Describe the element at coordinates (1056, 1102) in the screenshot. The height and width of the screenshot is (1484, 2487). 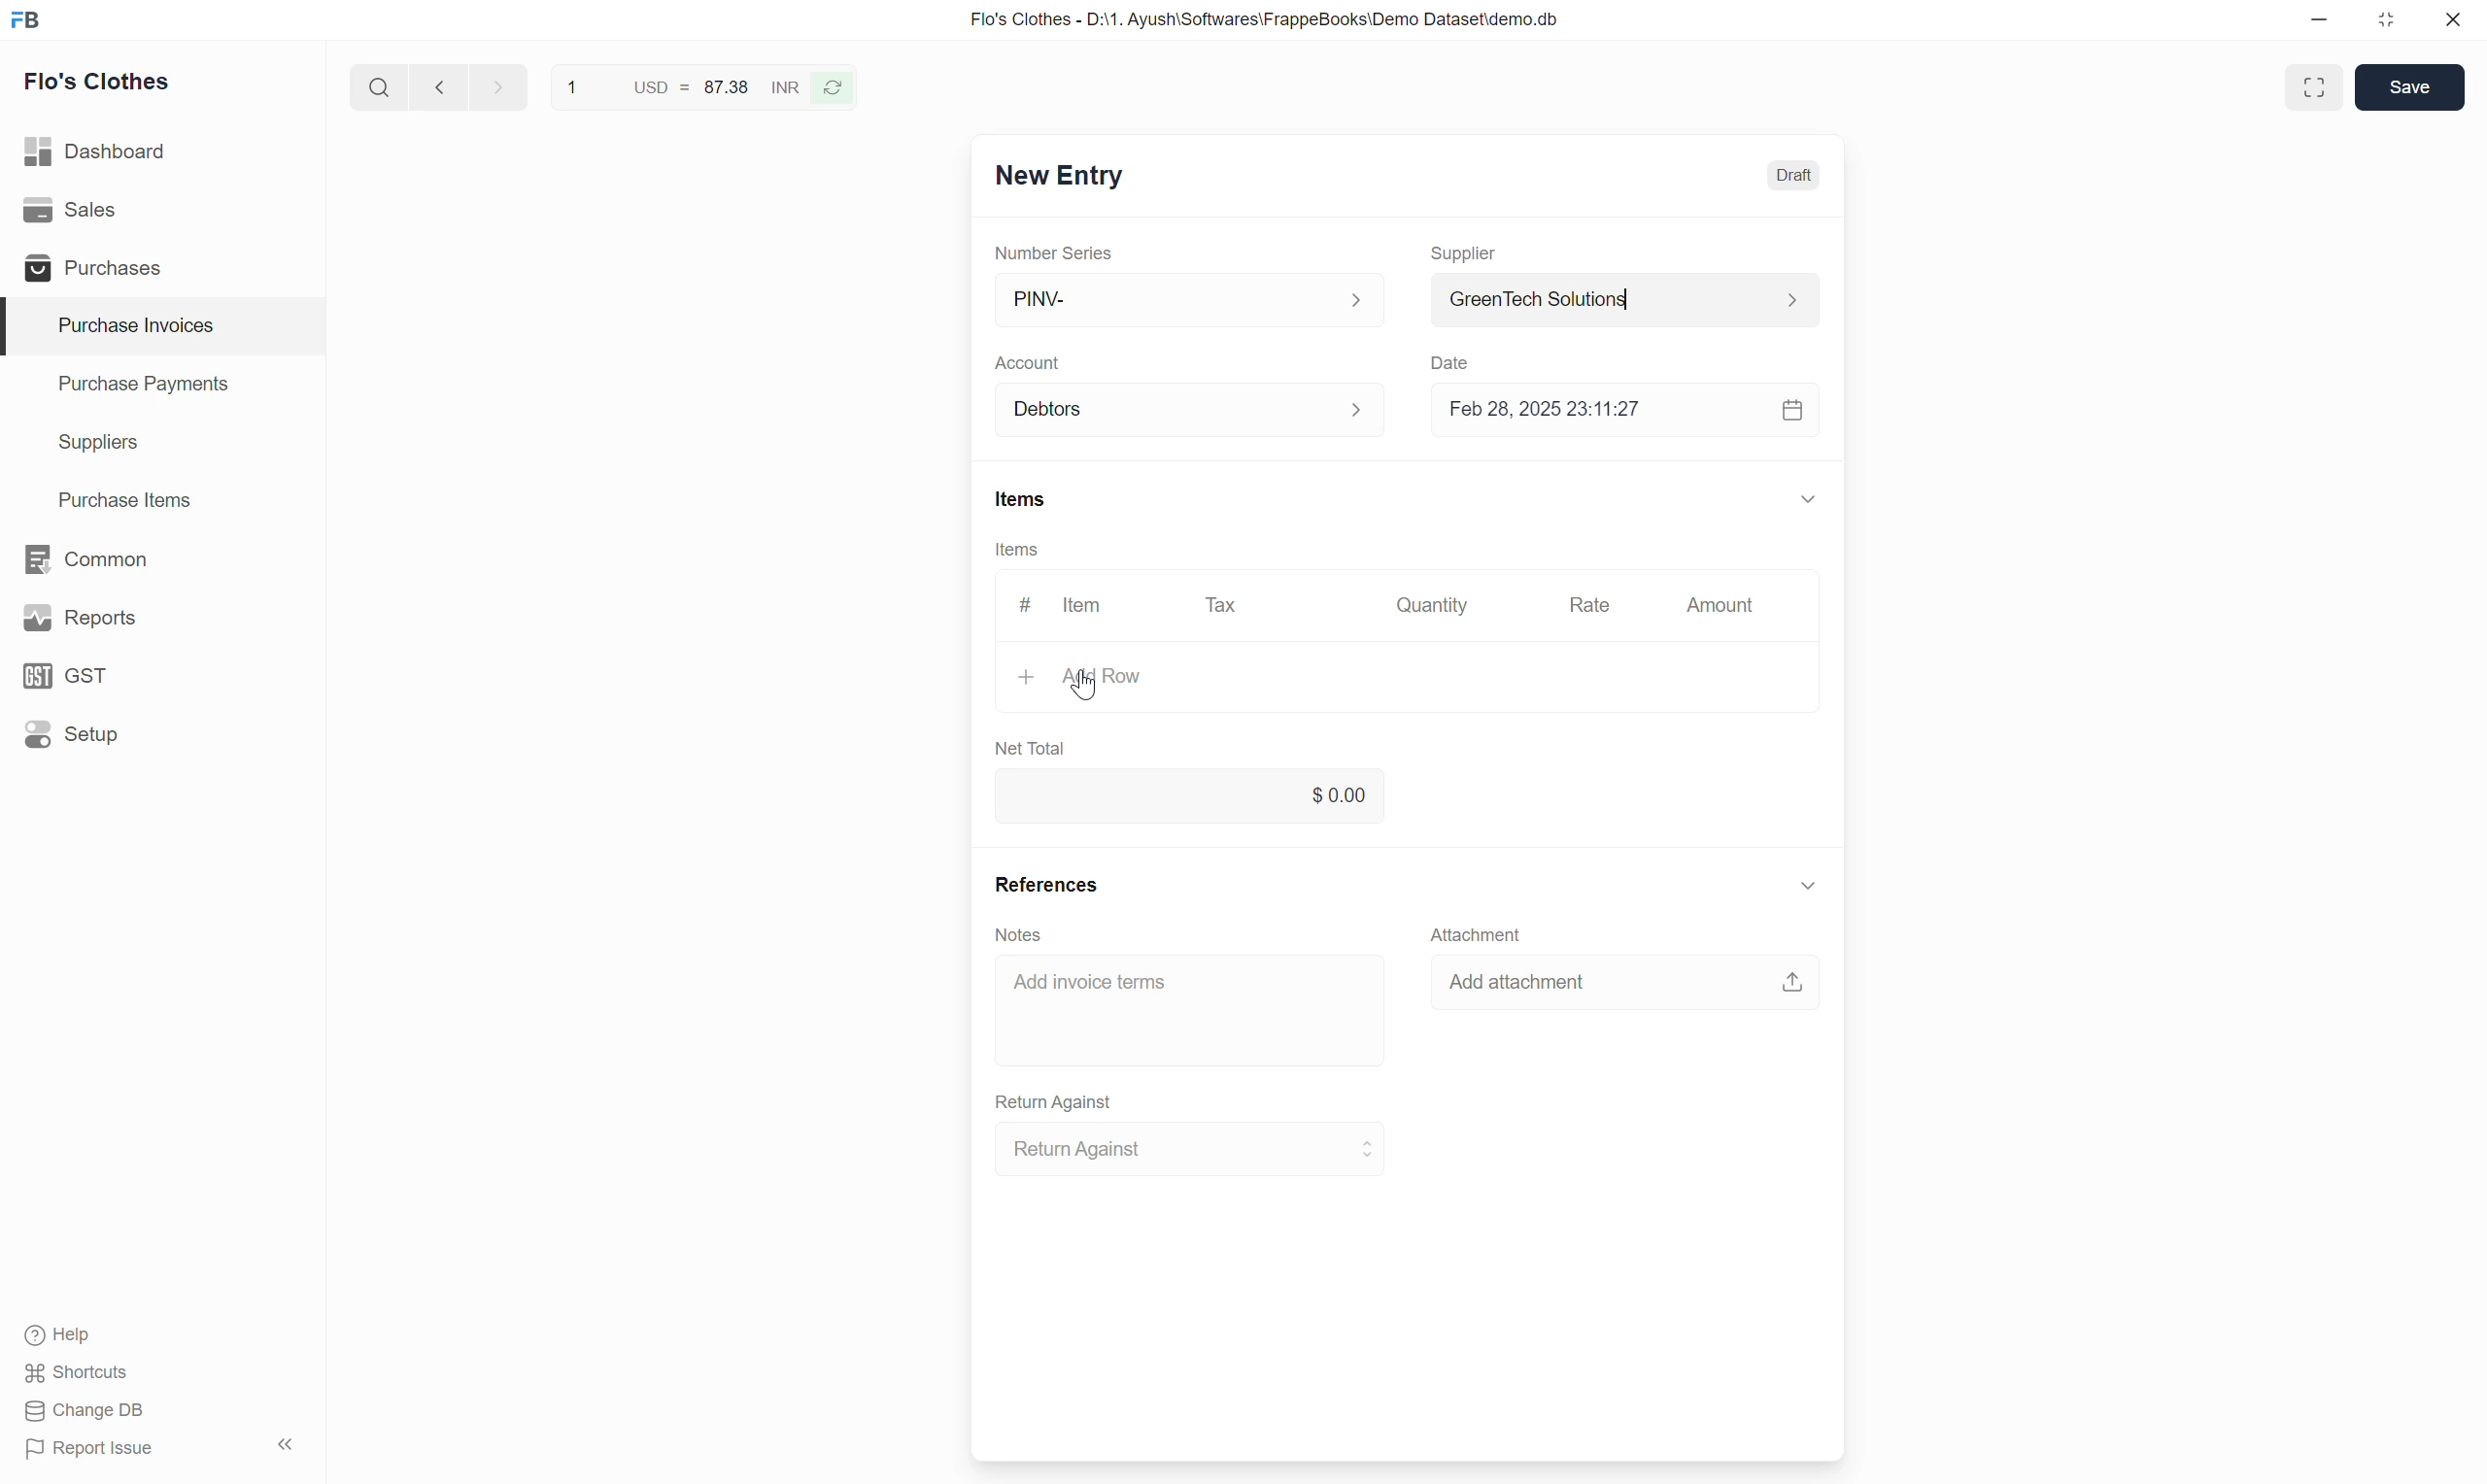
I see `Return Against` at that location.